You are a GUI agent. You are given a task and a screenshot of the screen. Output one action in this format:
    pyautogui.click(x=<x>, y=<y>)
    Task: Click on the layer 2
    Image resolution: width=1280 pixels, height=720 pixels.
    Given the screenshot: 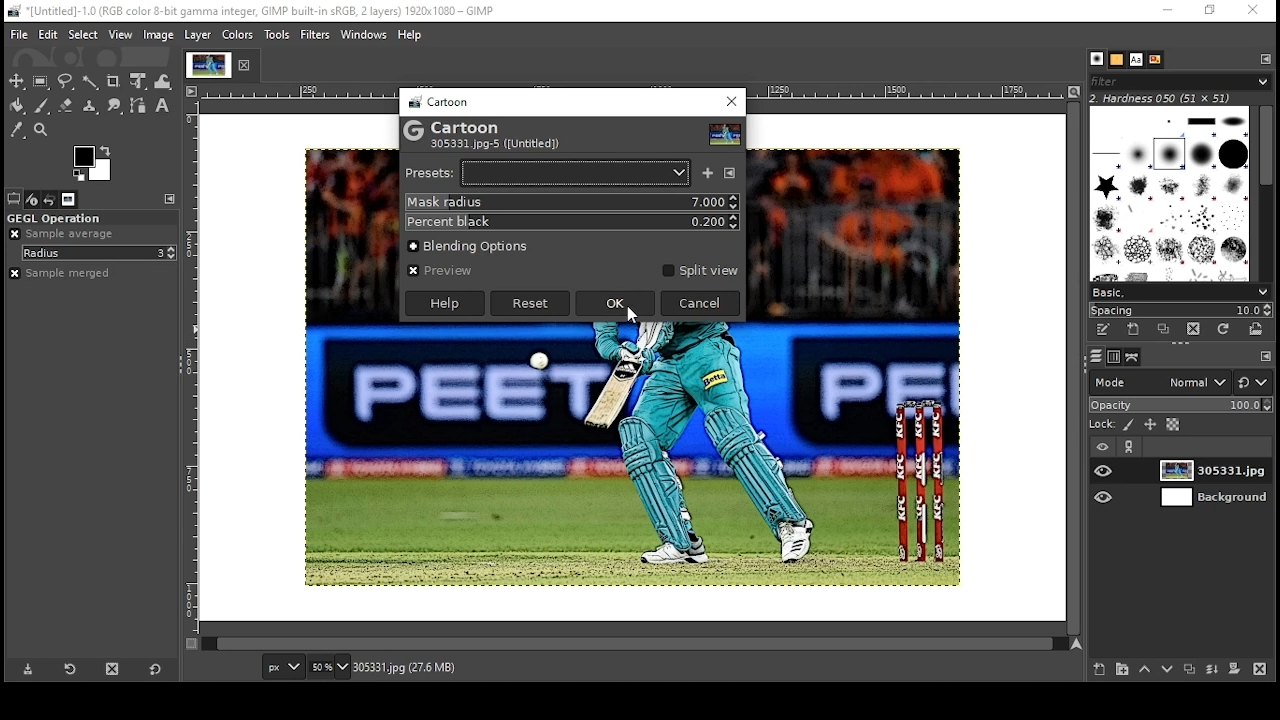 What is the action you would take?
    pyautogui.click(x=1216, y=499)
    